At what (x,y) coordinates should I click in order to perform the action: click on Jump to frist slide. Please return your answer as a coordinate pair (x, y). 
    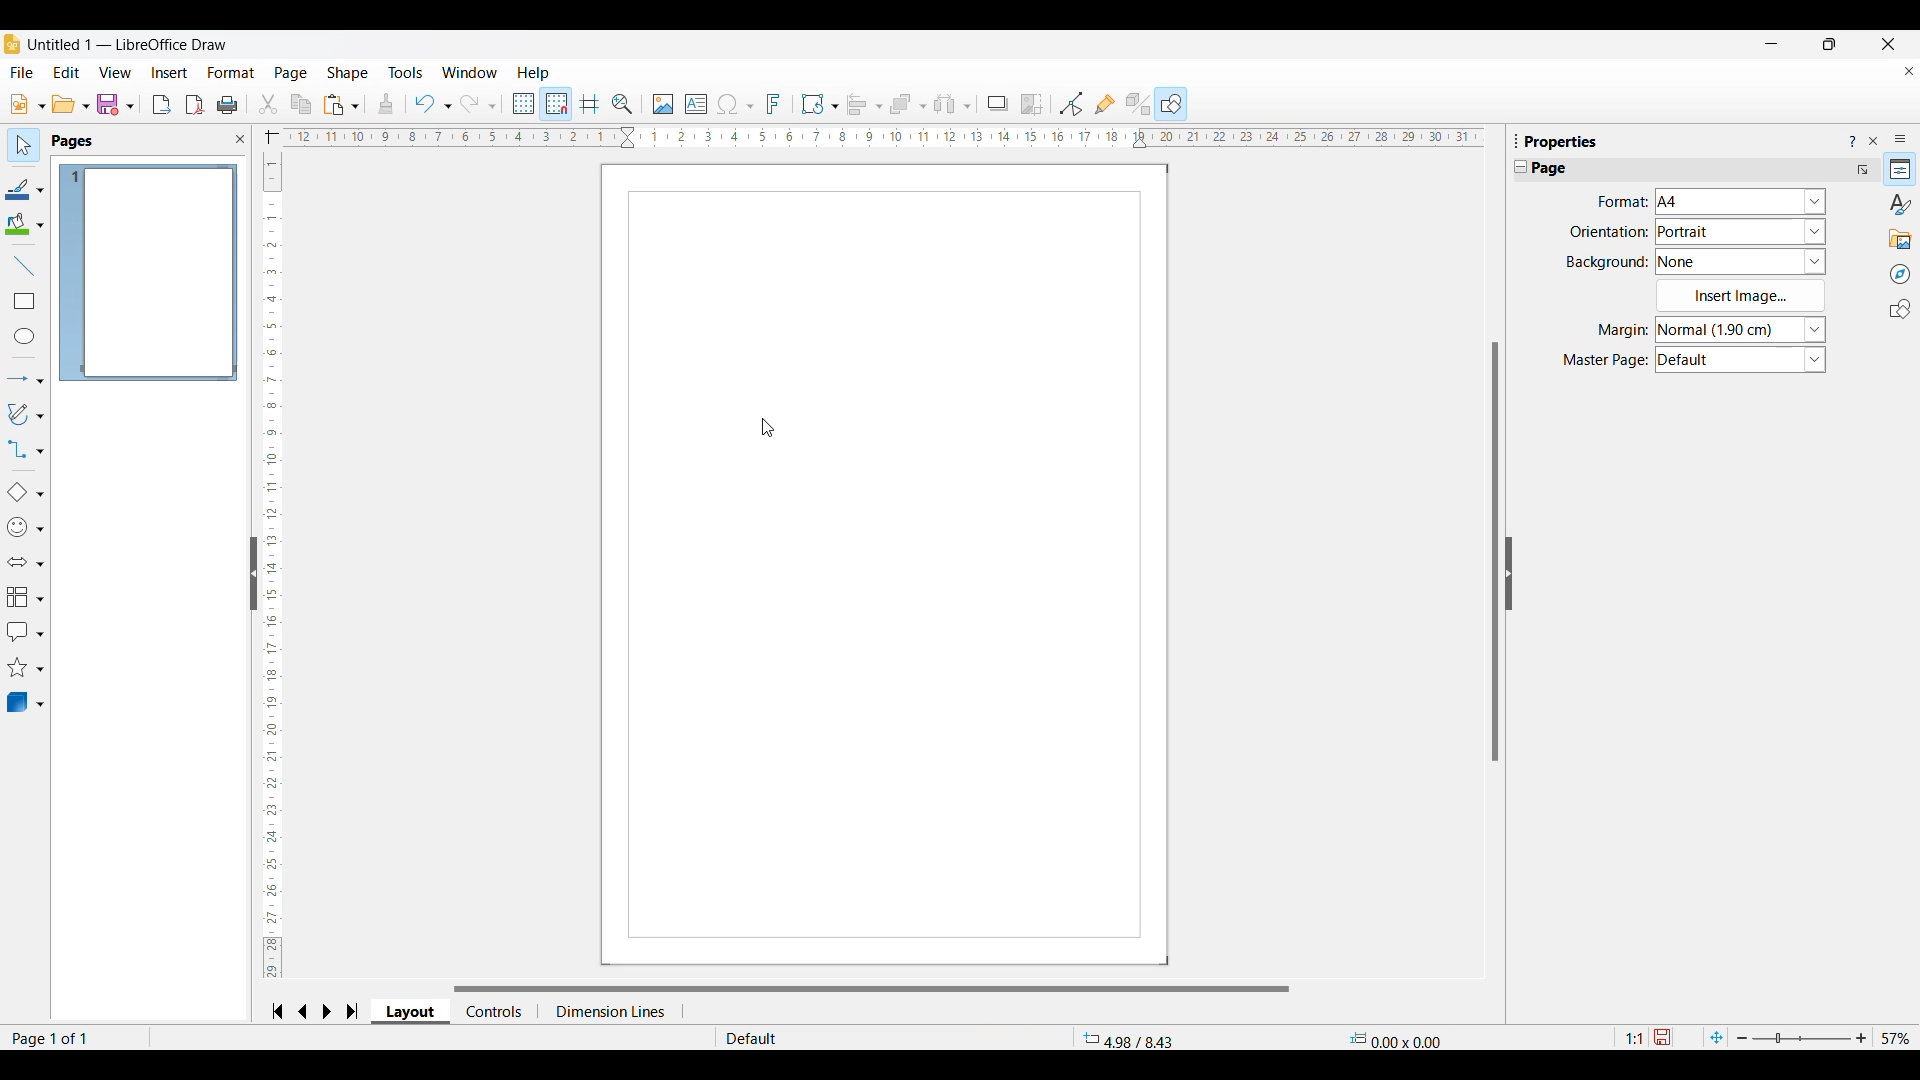
    Looking at the image, I should click on (277, 1011).